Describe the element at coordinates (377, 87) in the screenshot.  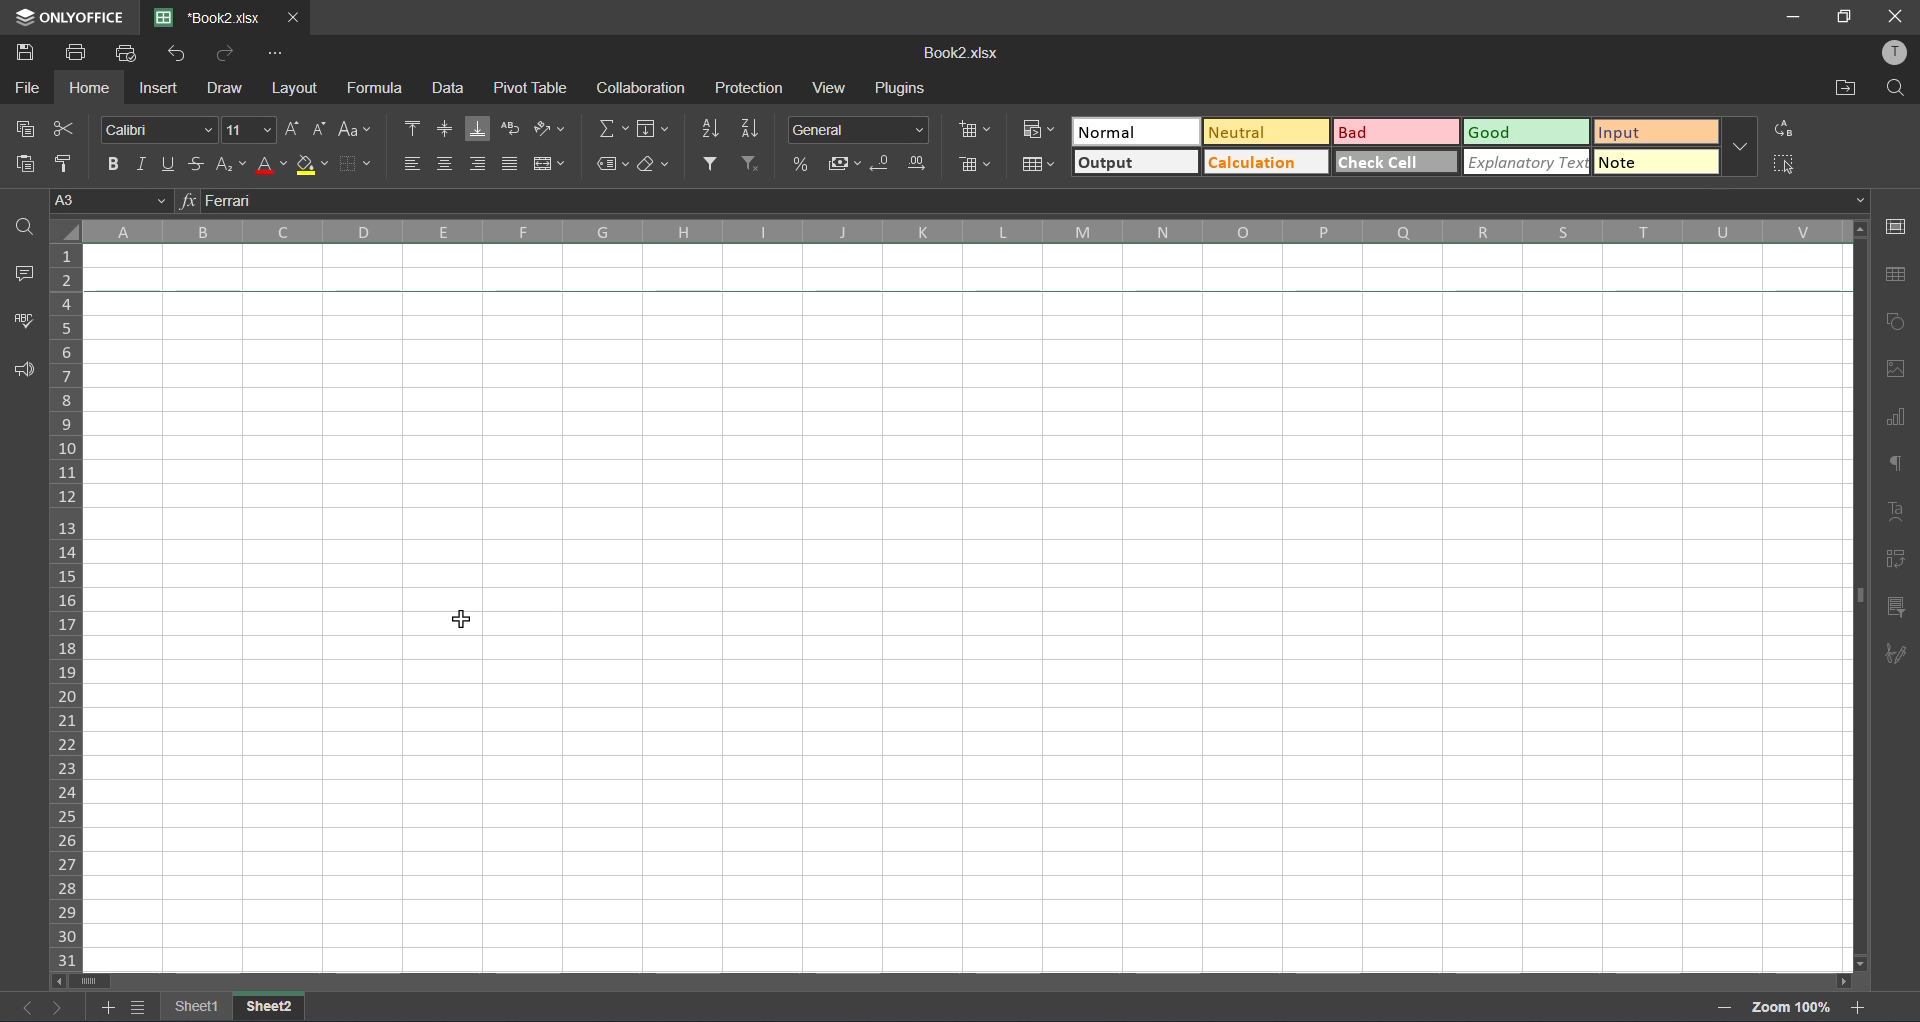
I see `formula` at that location.